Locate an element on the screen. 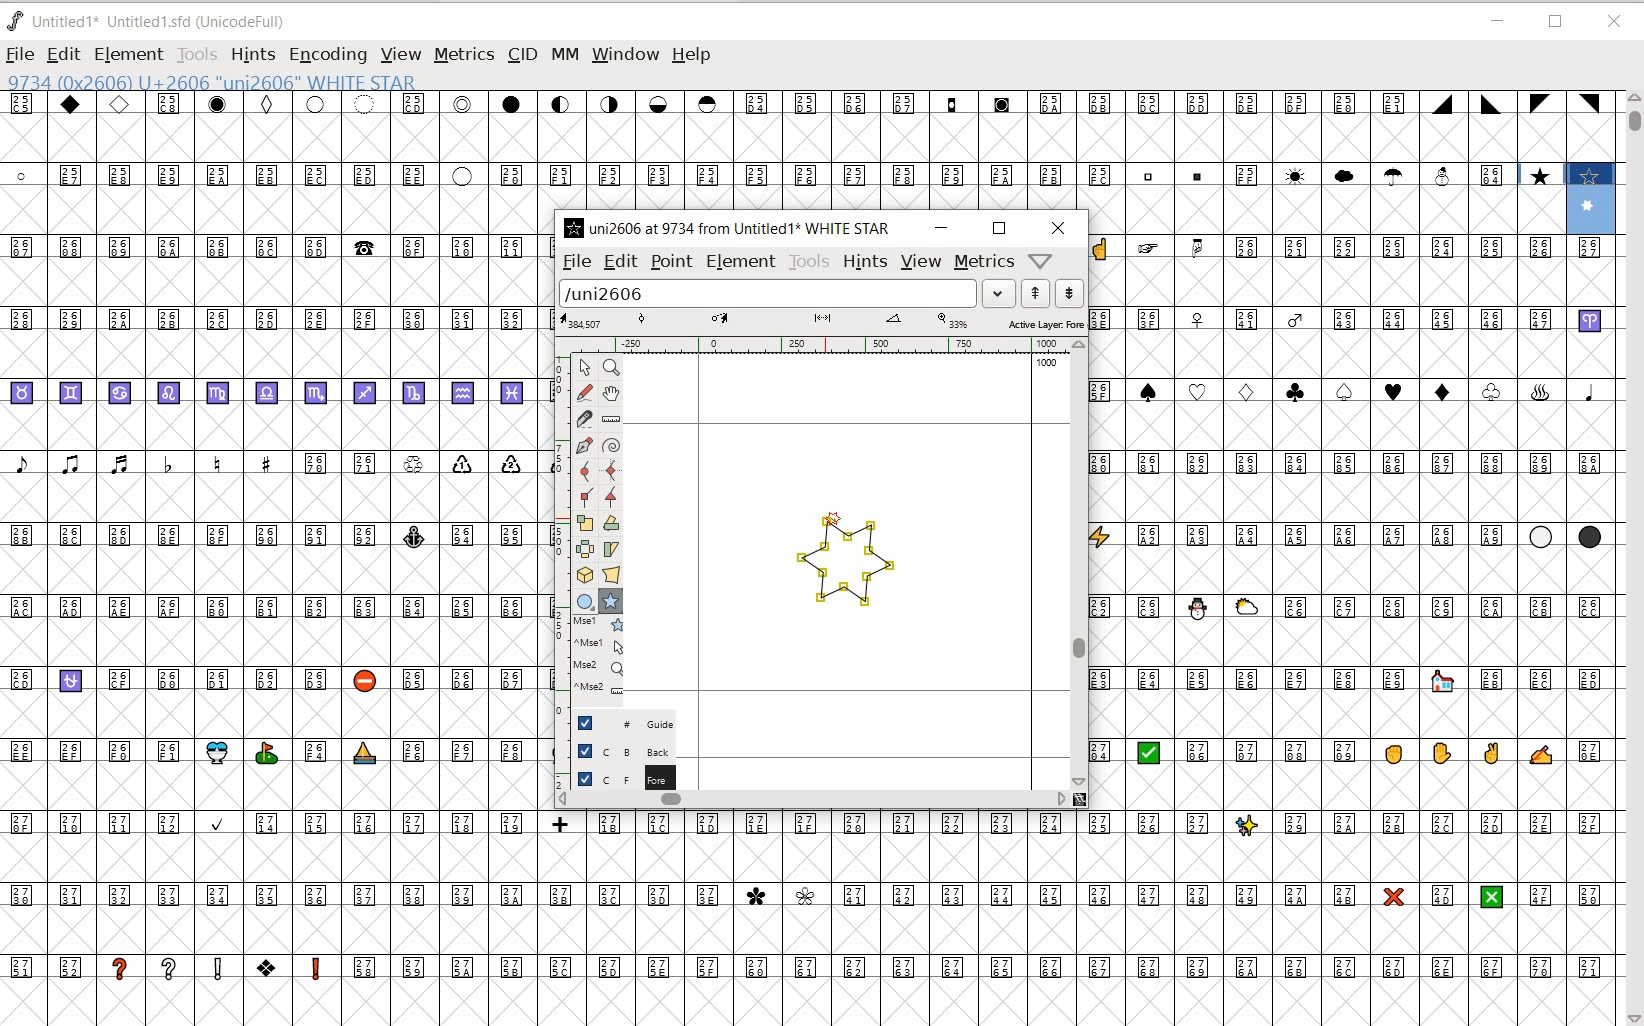 This screenshot has width=1644, height=1026. ELEMENT is located at coordinates (129, 54).